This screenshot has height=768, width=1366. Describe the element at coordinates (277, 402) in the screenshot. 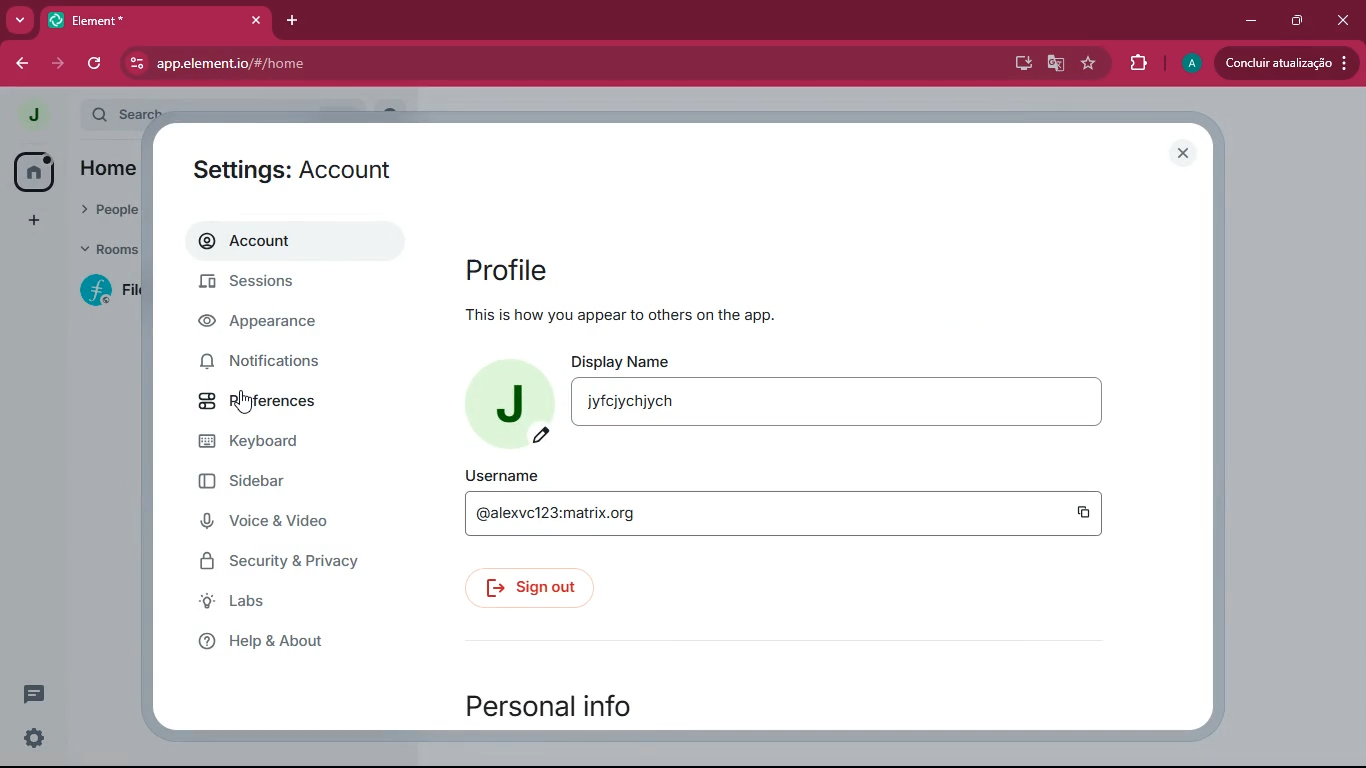

I see `preferences` at that location.